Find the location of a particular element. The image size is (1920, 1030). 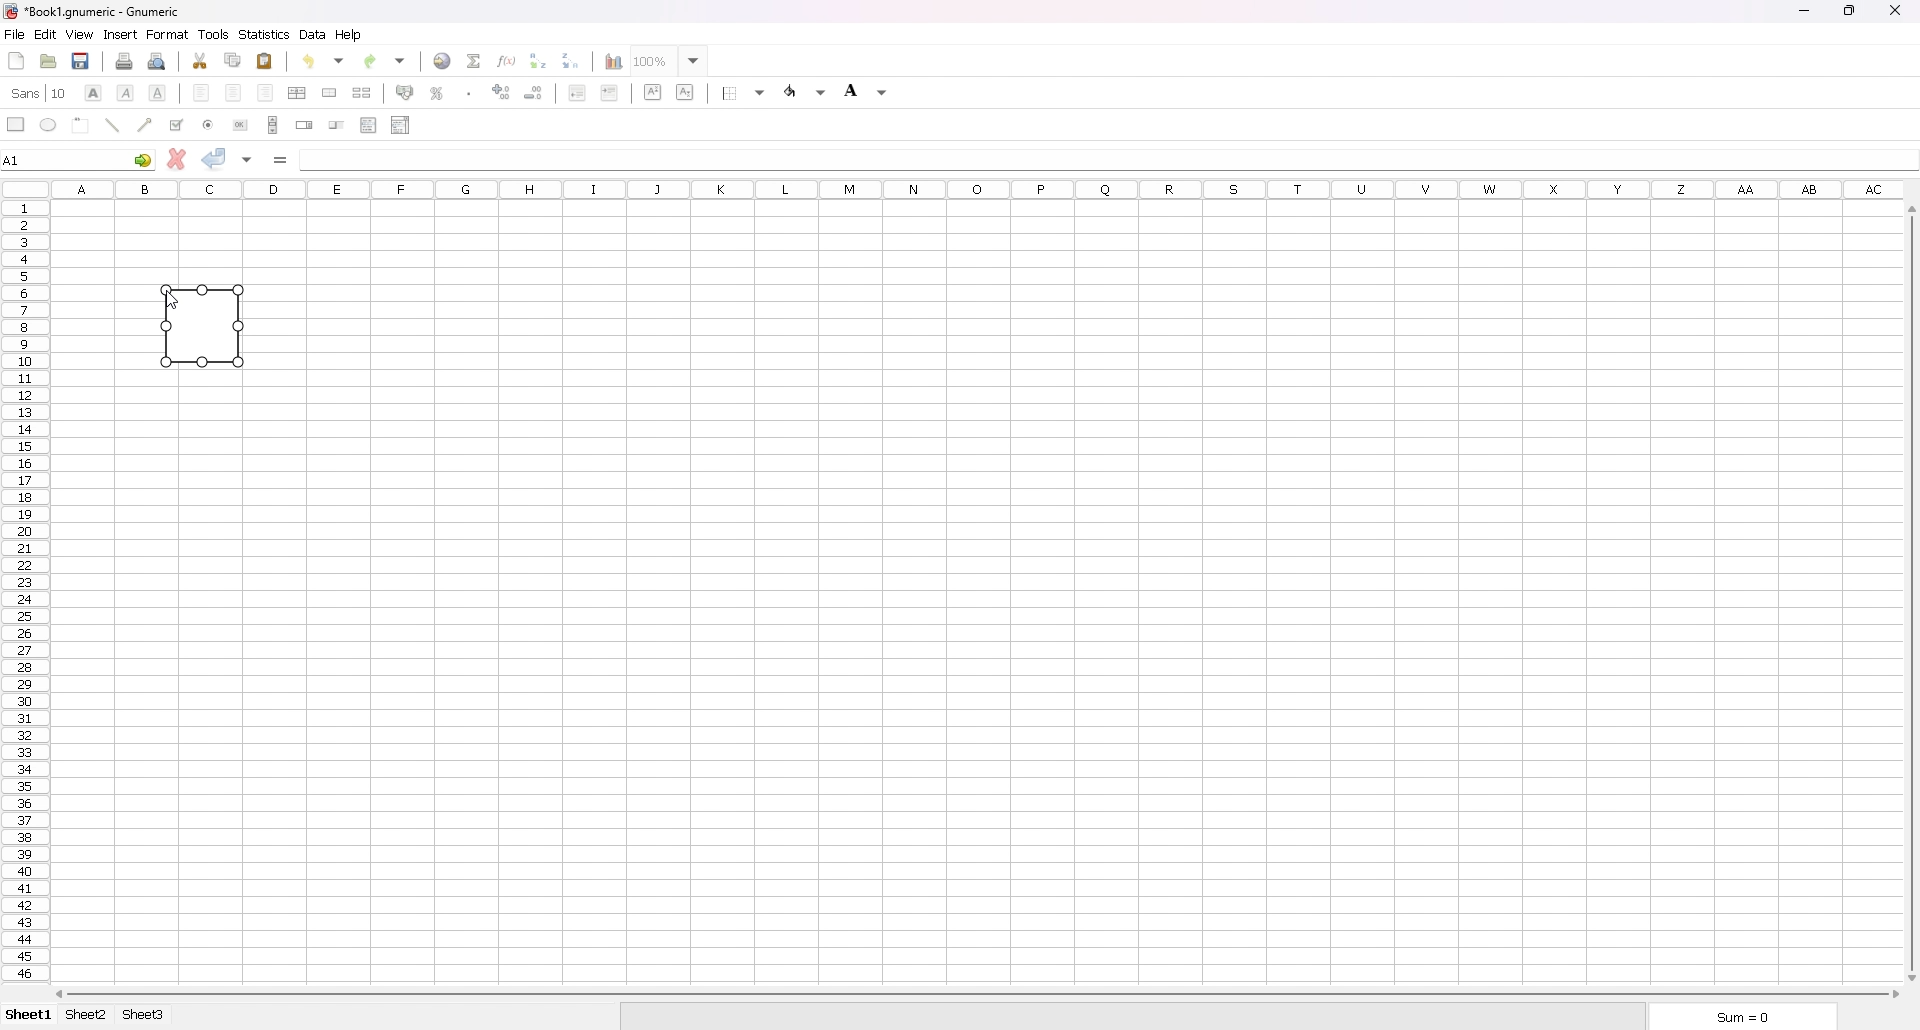

cursor is located at coordinates (170, 300).